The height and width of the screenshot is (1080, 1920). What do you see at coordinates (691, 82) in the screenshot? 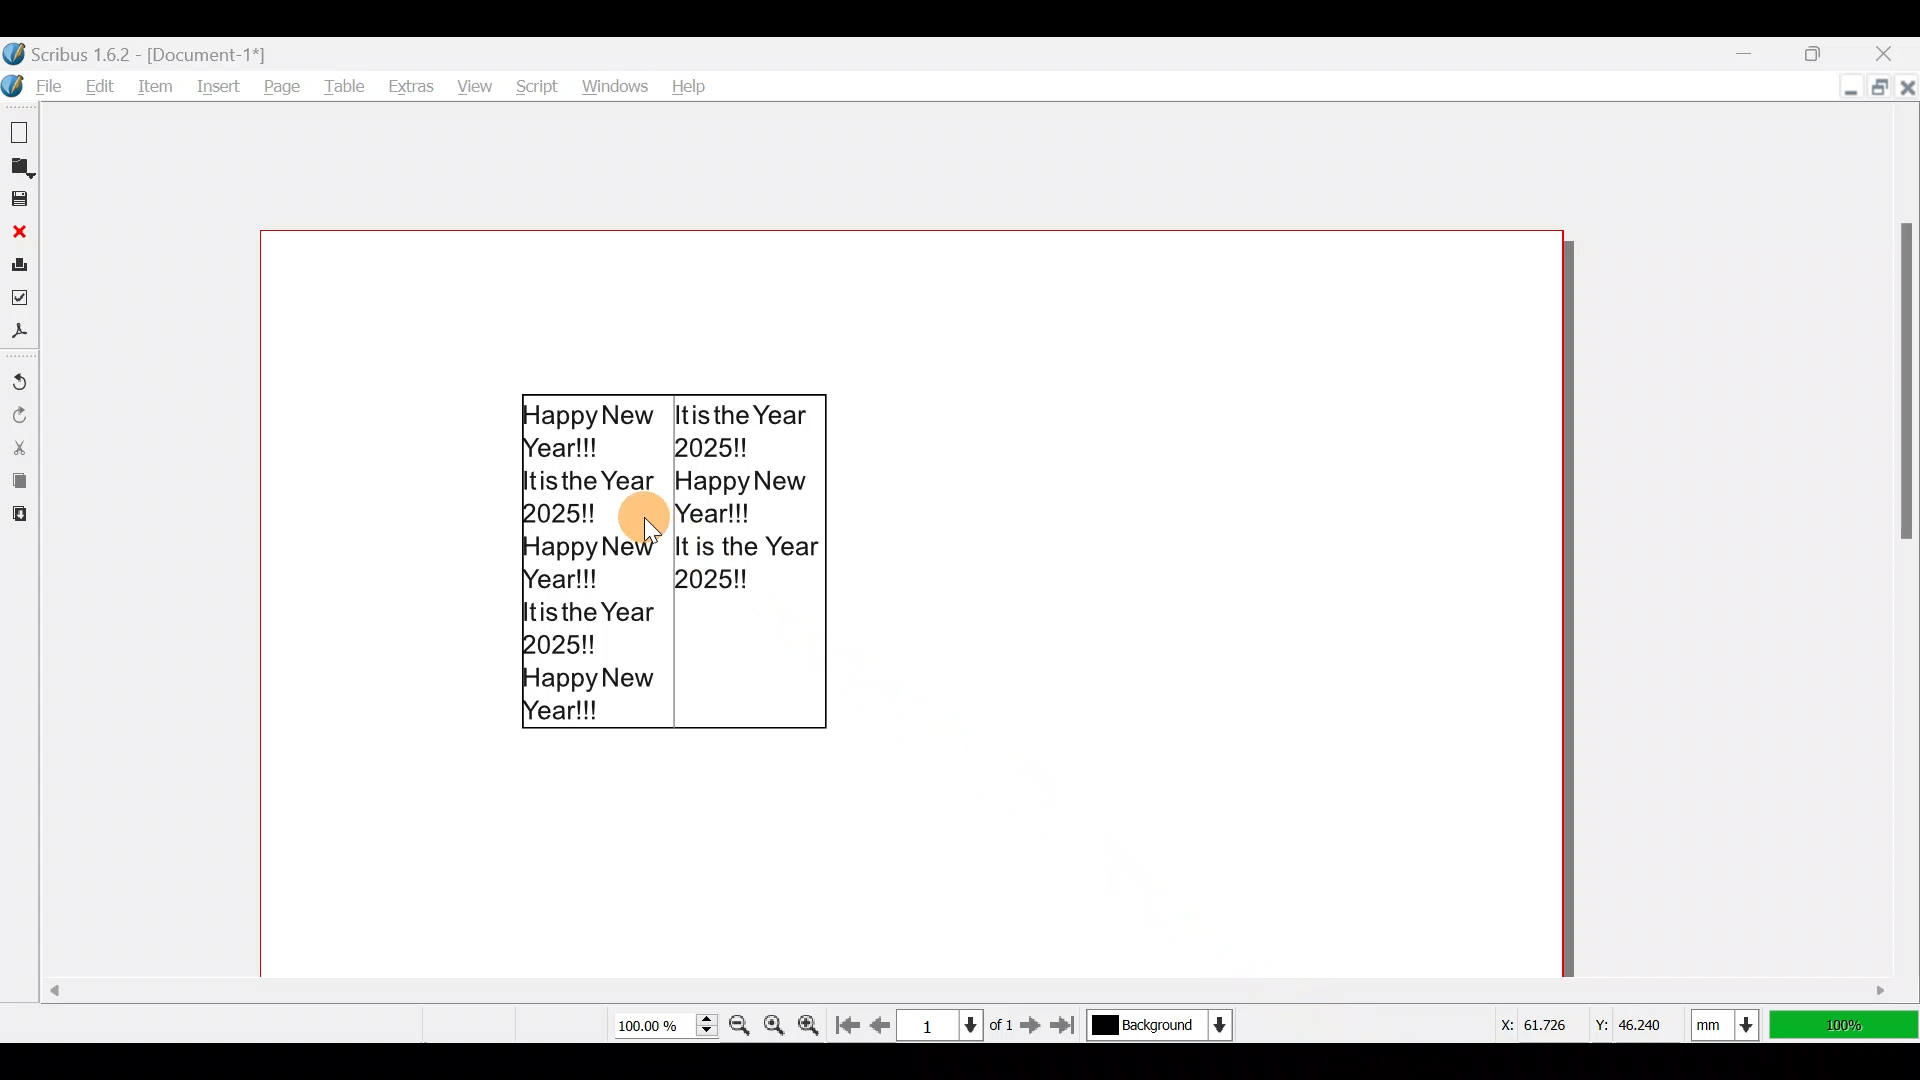
I see `Help` at bounding box center [691, 82].